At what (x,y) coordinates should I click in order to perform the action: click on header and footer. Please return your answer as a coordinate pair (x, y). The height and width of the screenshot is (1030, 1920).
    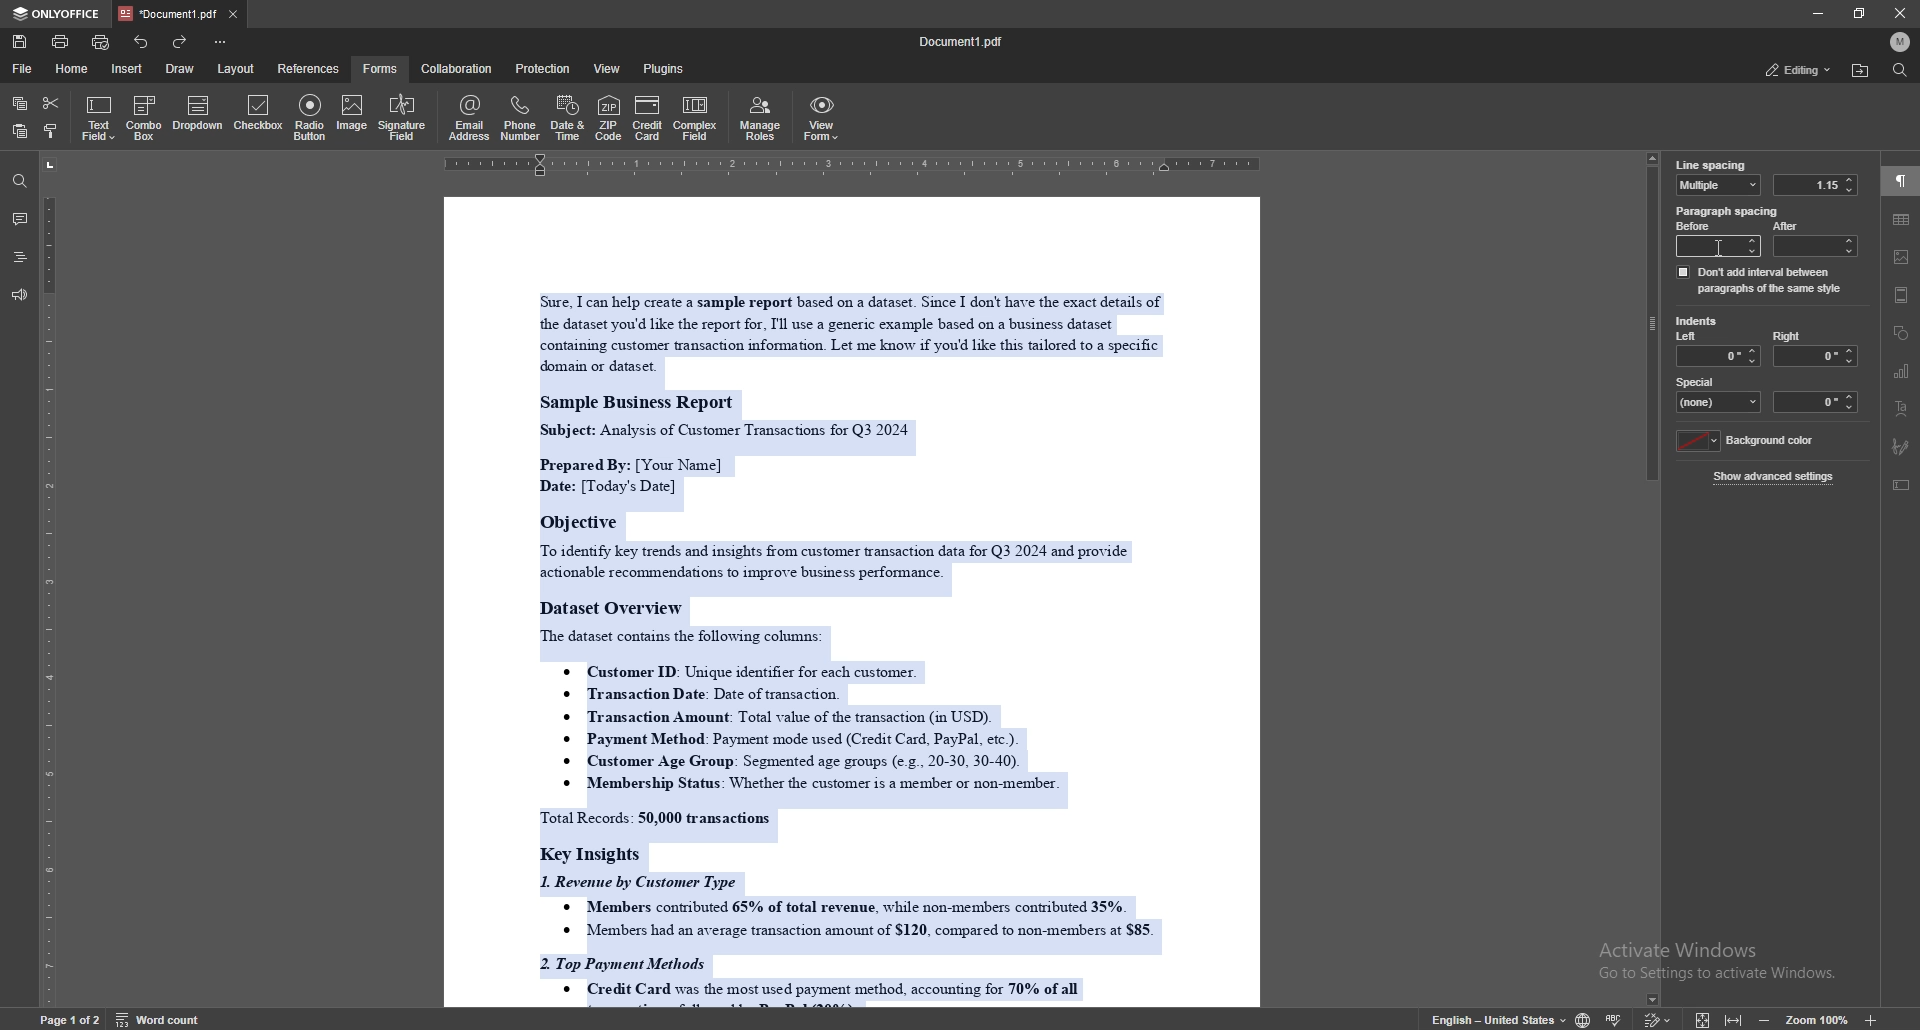
    Looking at the image, I should click on (1902, 295).